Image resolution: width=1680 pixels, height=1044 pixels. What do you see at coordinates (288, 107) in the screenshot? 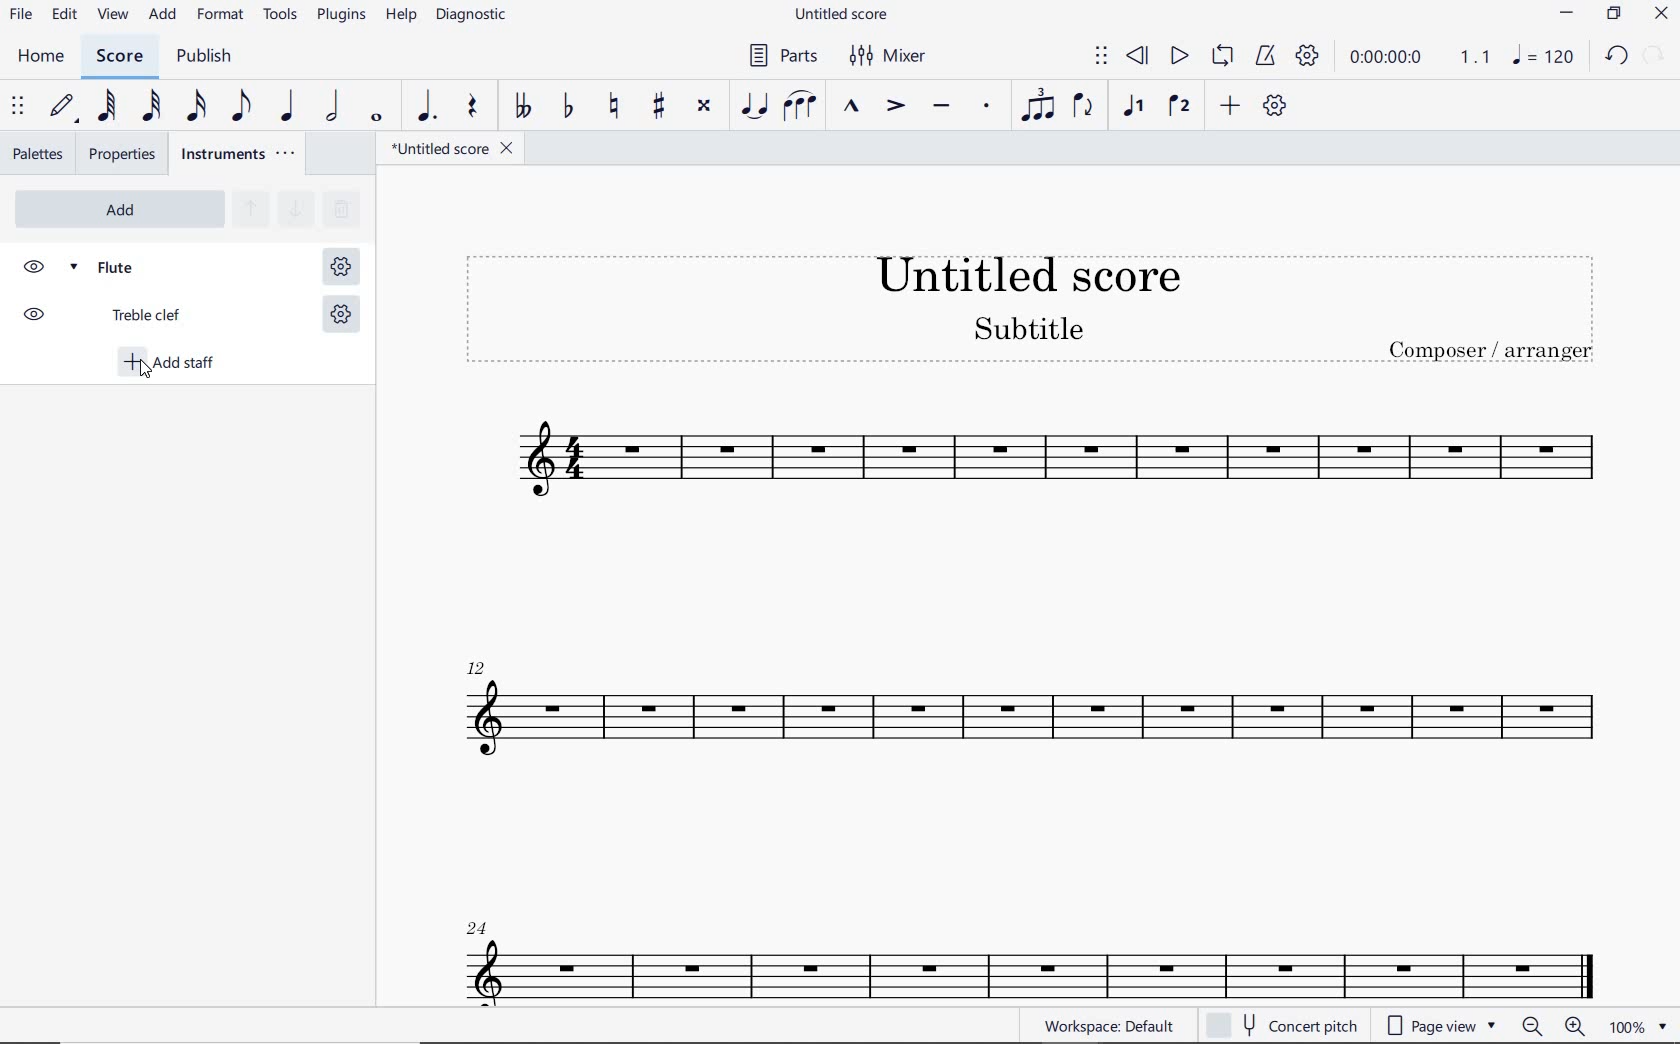
I see `QUARTER NOTE` at bounding box center [288, 107].